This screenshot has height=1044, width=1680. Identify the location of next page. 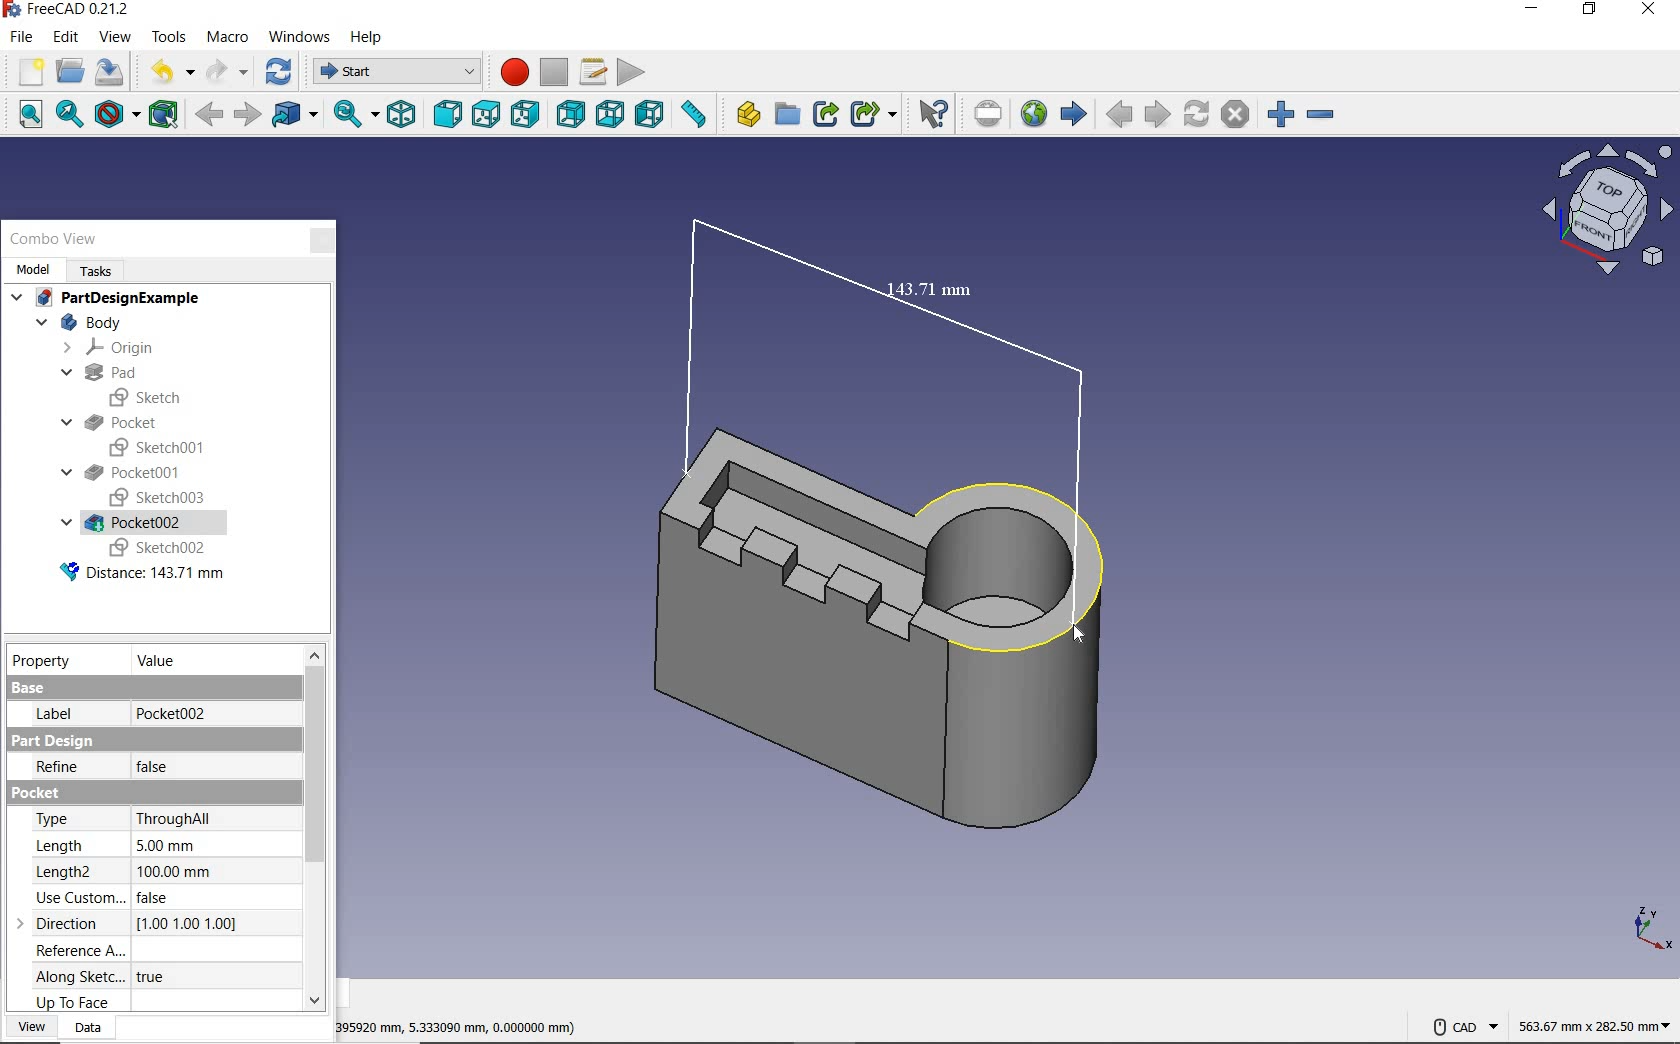
(1156, 115).